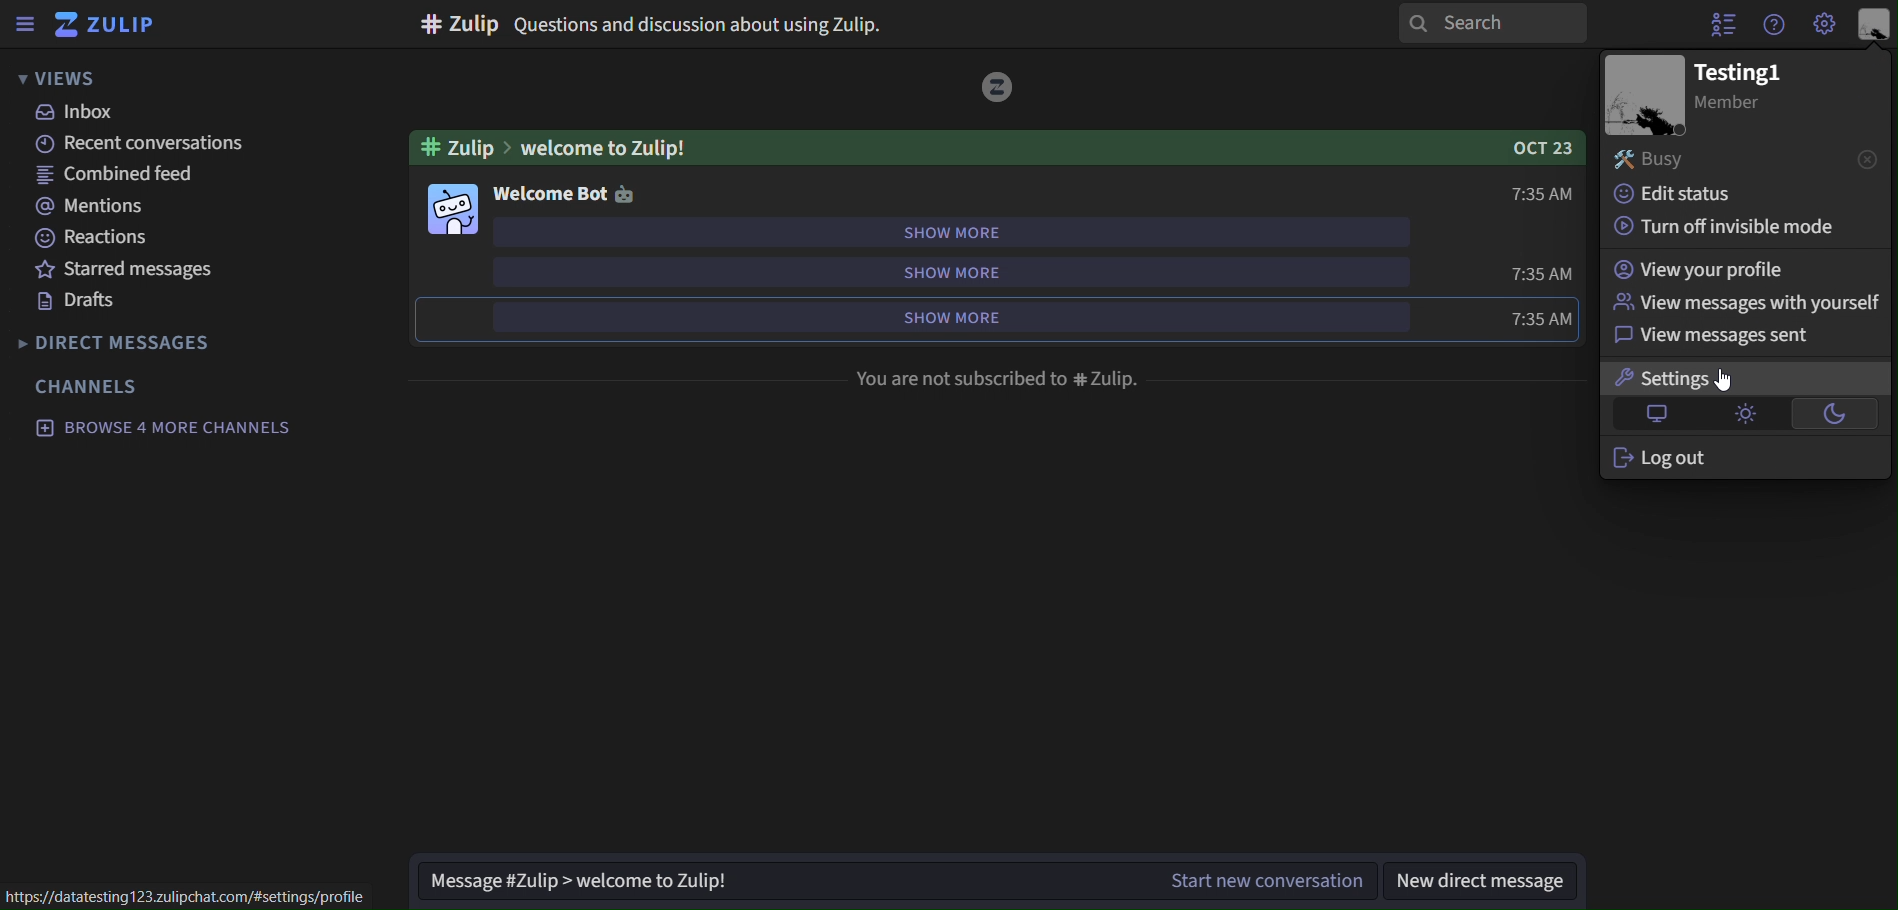 The height and width of the screenshot is (910, 1898). Describe the element at coordinates (1735, 377) in the screenshot. I see `cursor` at that location.